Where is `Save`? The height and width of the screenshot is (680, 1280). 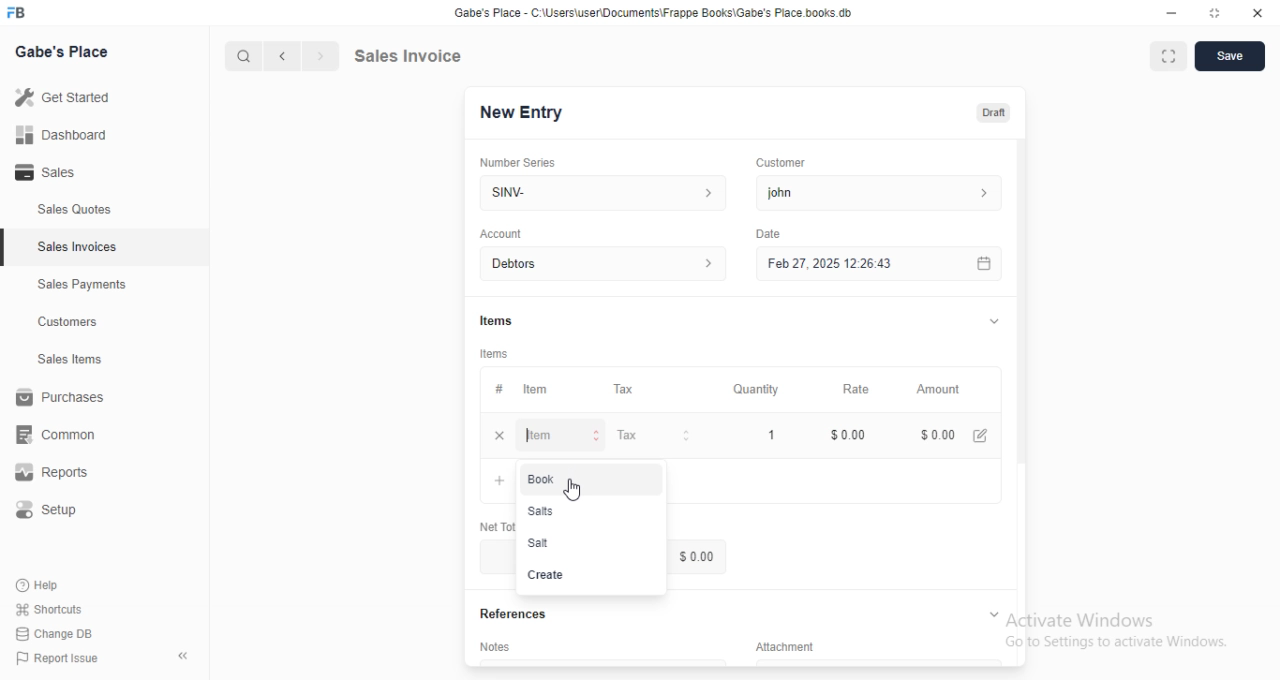
Save is located at coordinates (1233, 56).